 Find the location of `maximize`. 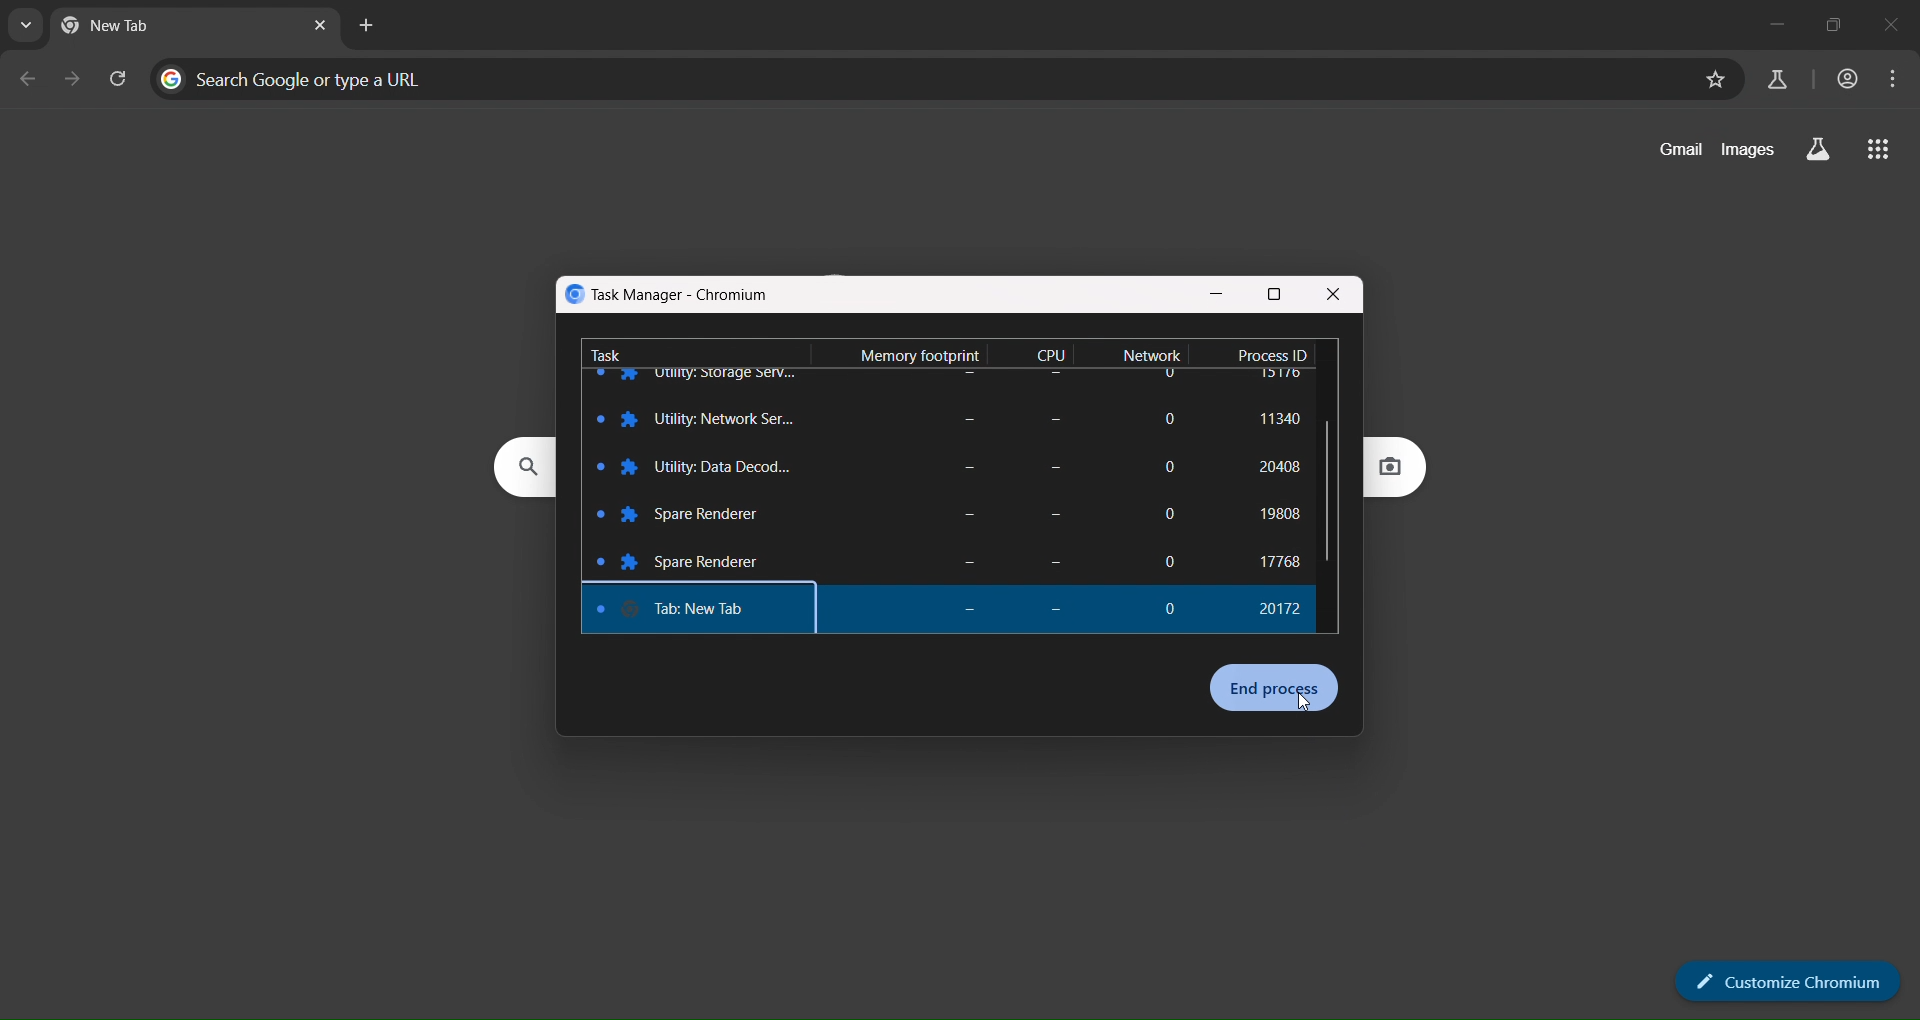

maximize is located at coordinates (1834, 20).